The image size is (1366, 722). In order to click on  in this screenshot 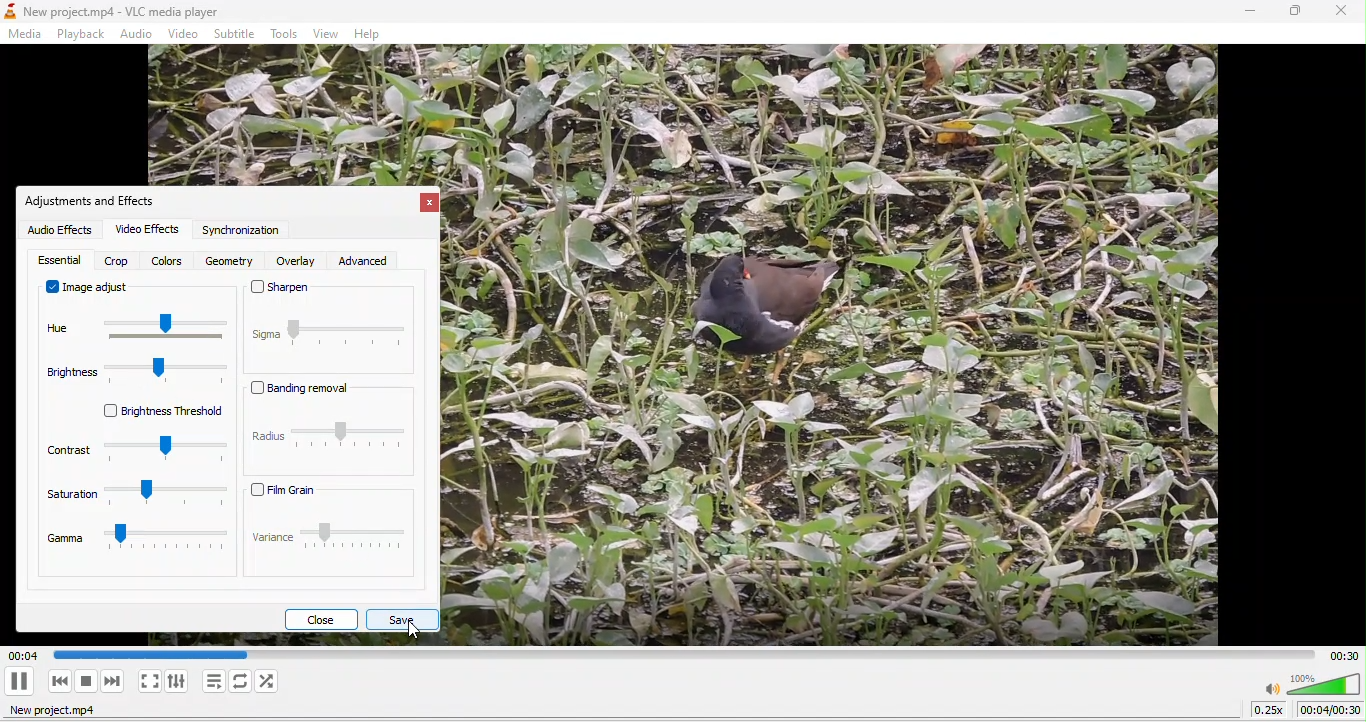, I will do `click(22, 682)`.